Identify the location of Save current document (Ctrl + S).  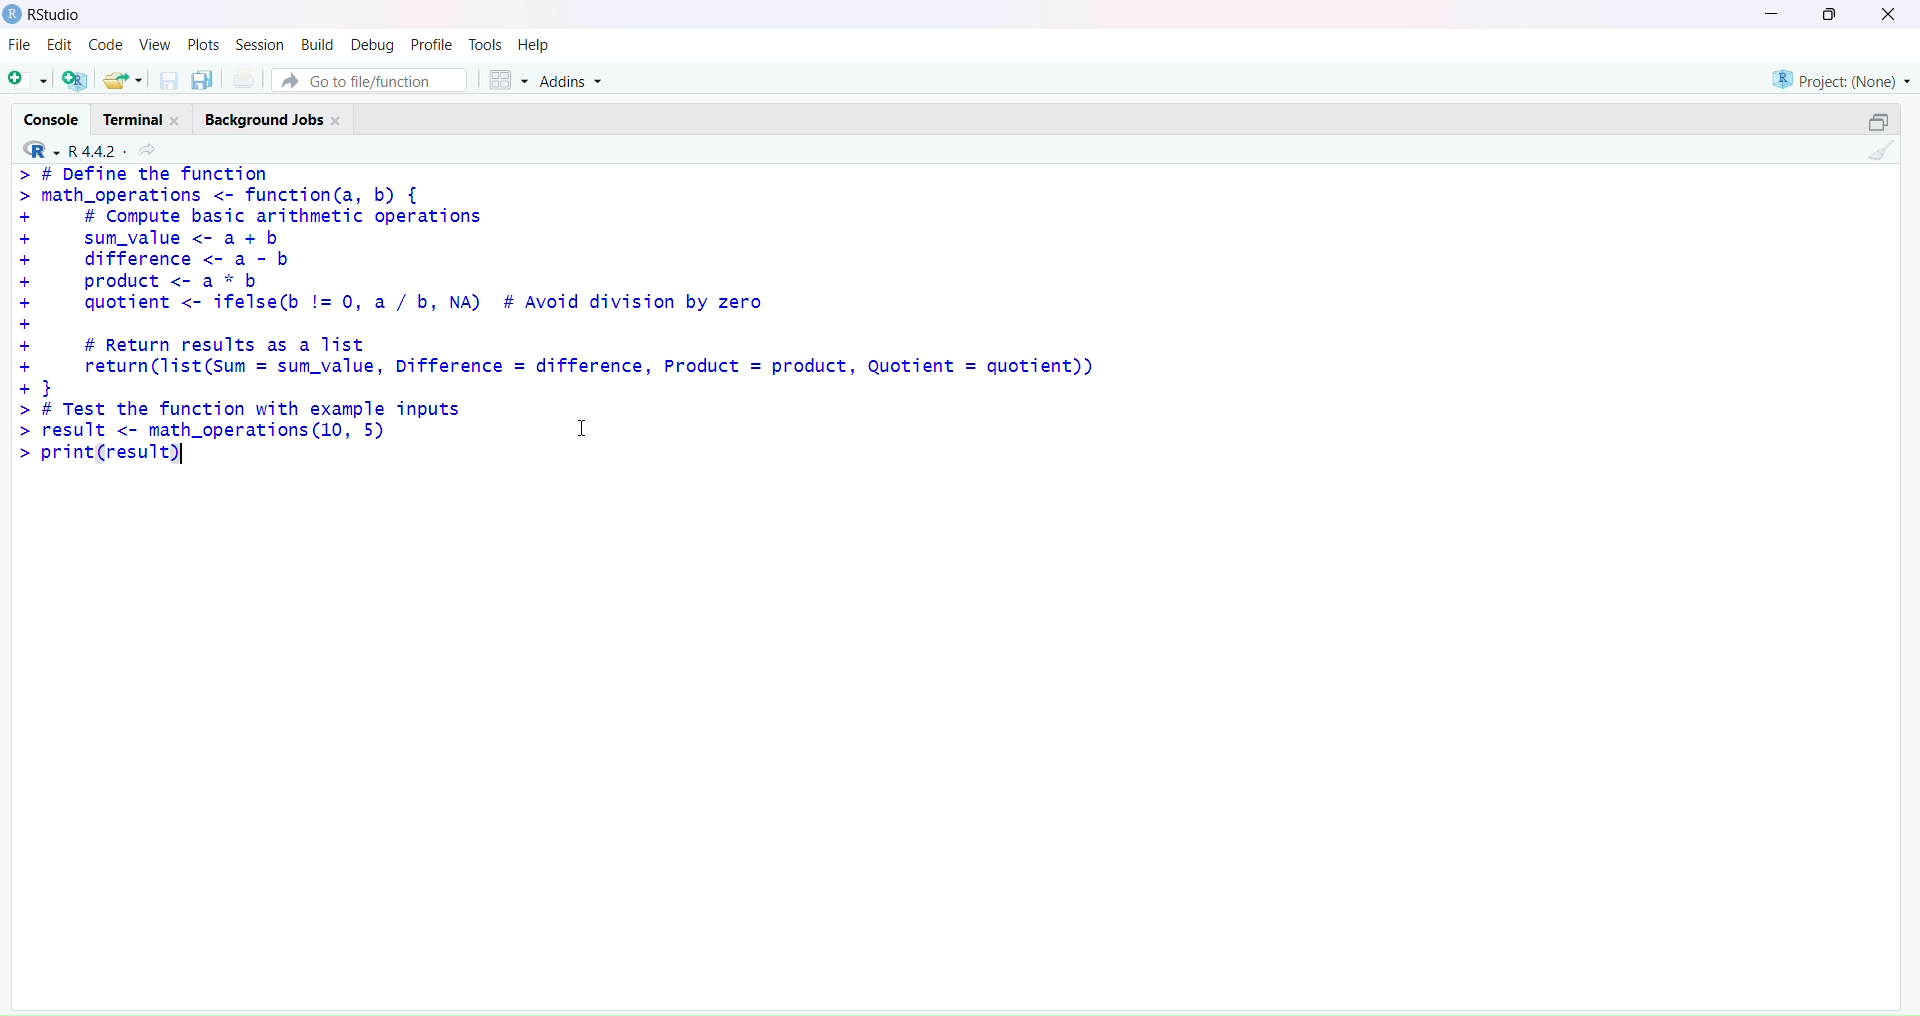
(169, 77).